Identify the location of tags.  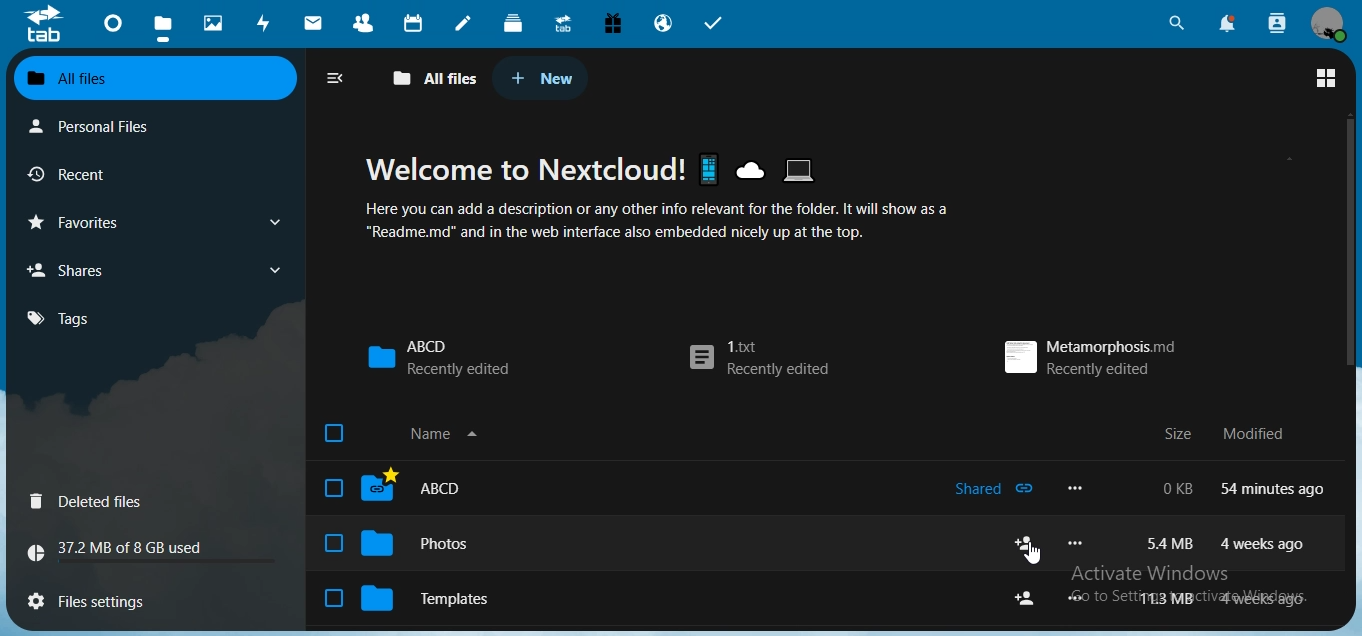
(70, 318).